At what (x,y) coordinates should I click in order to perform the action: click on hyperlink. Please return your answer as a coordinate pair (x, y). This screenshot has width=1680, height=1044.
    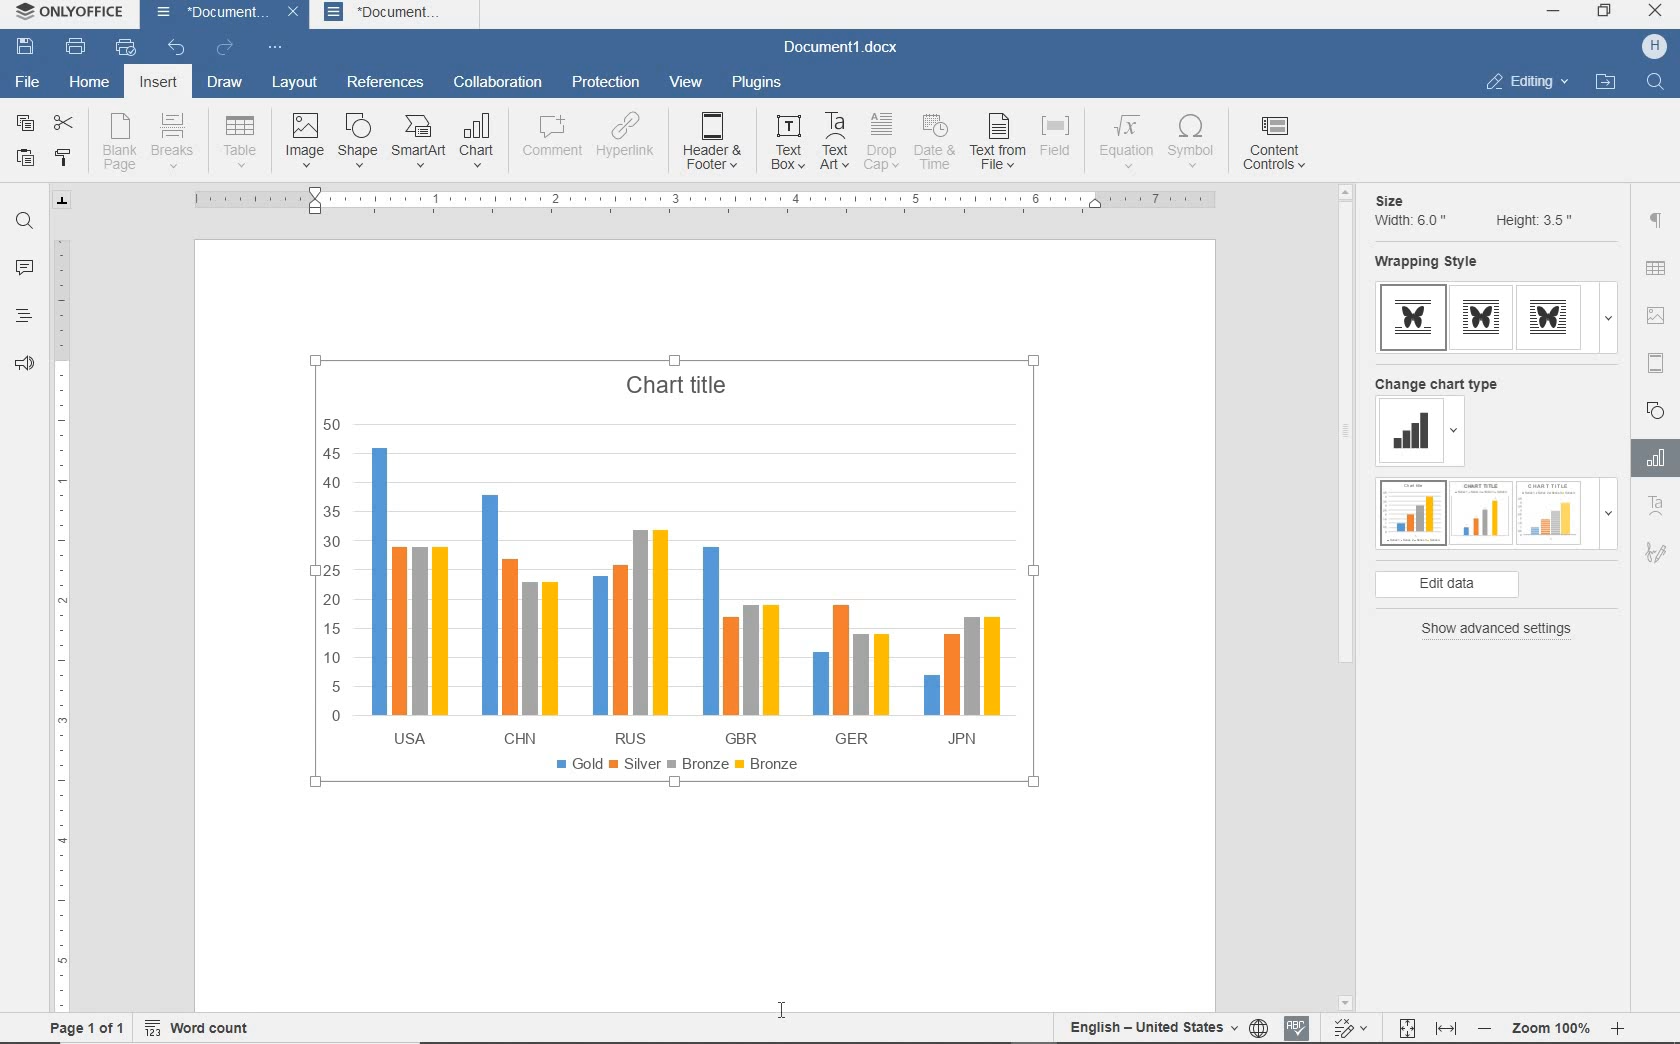
    Looking at the image, I should click on (627, 141).